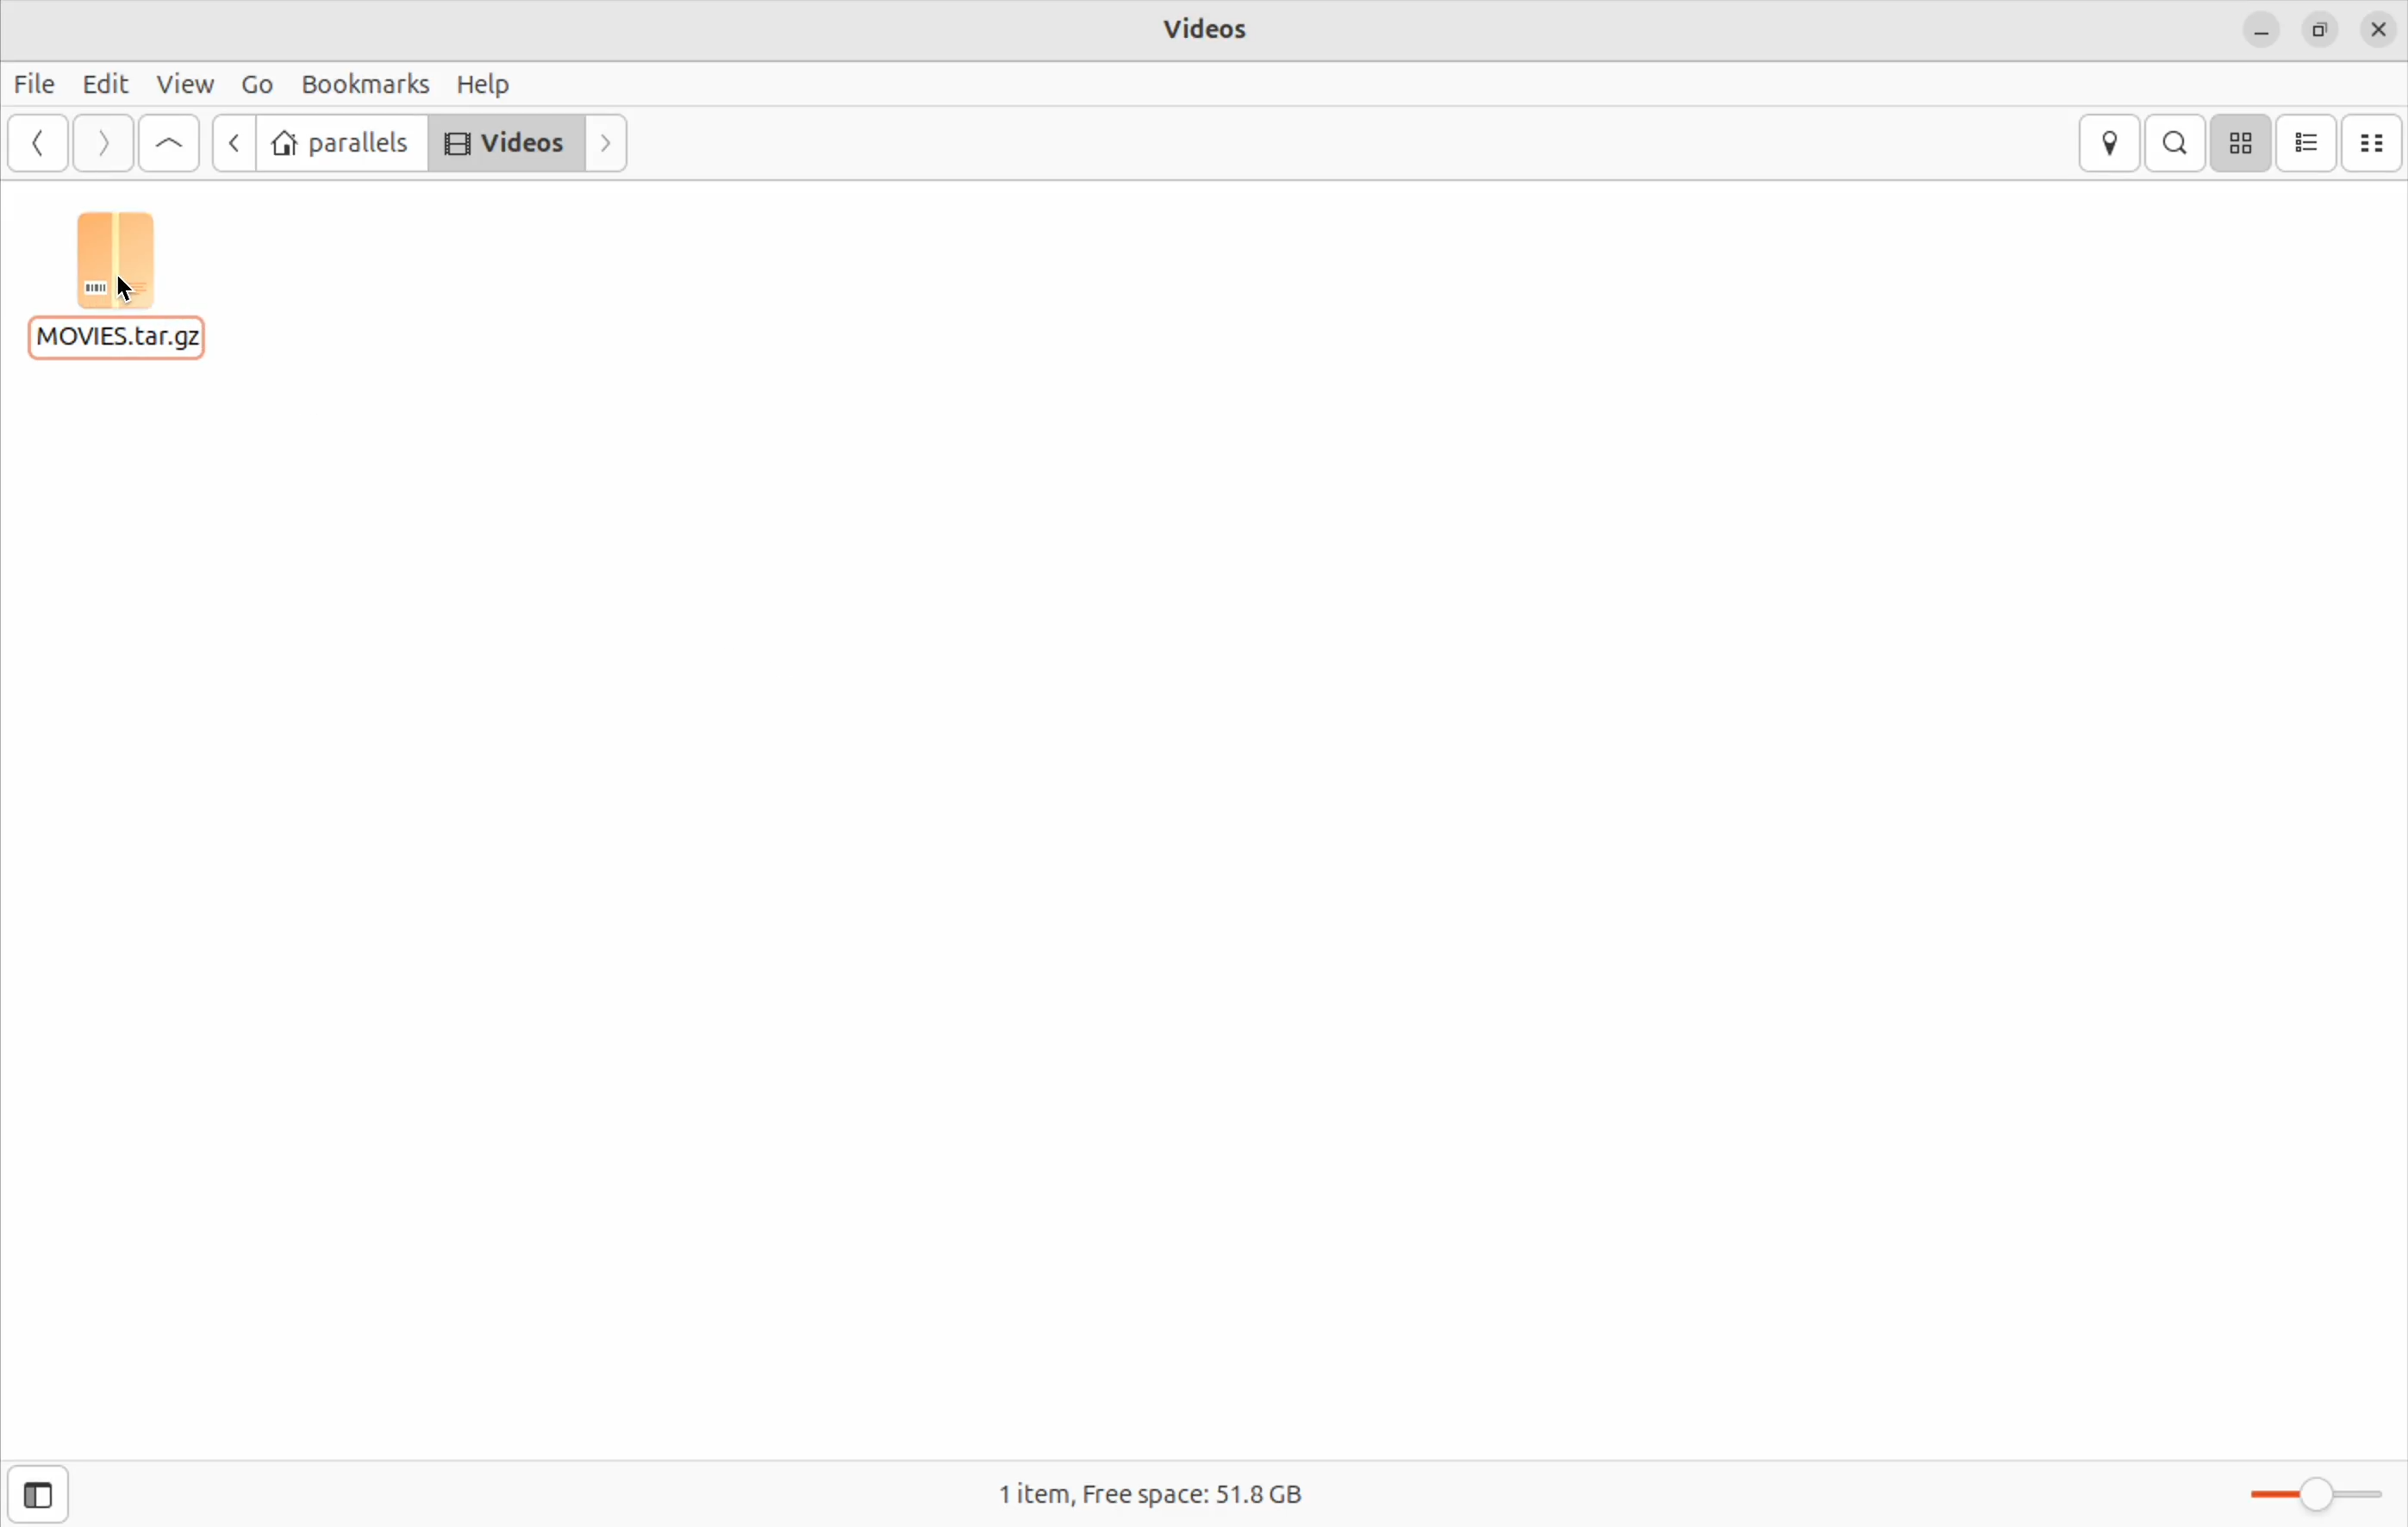  I want to click on toggle zoom bar, so click(2300, 1491).